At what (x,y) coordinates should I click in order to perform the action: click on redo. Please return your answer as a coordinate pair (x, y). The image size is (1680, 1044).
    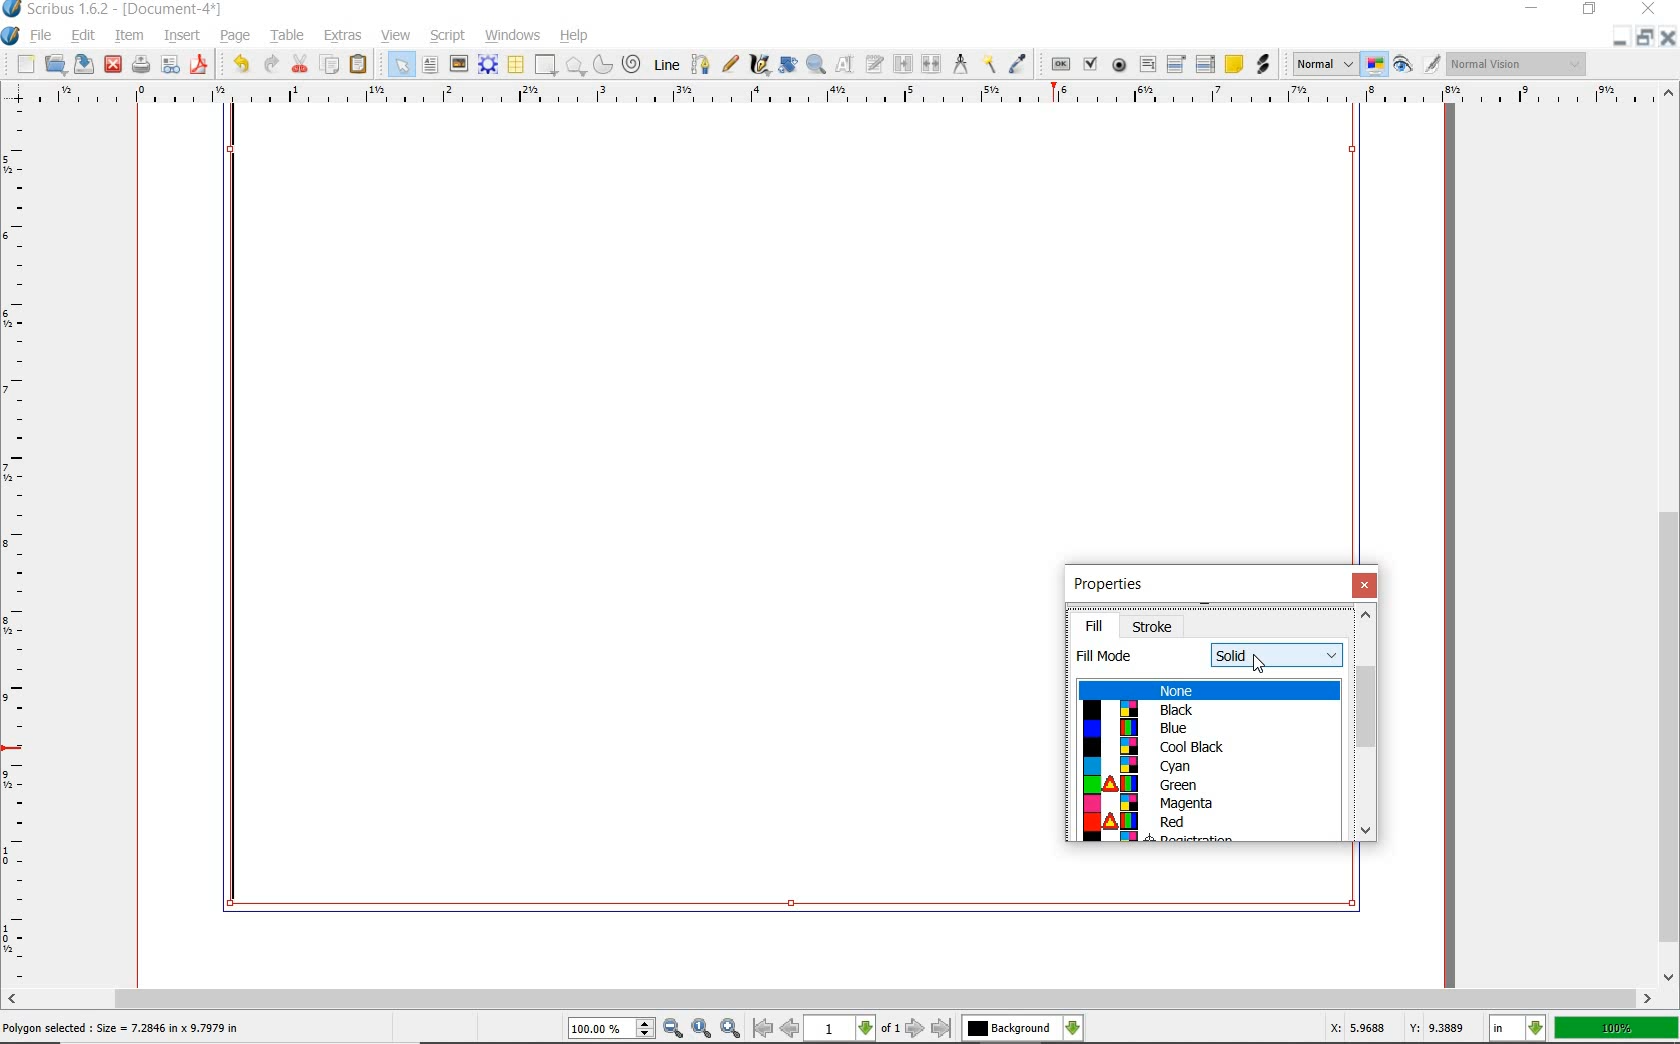
    Looking at the image, I should click on (273, 64).